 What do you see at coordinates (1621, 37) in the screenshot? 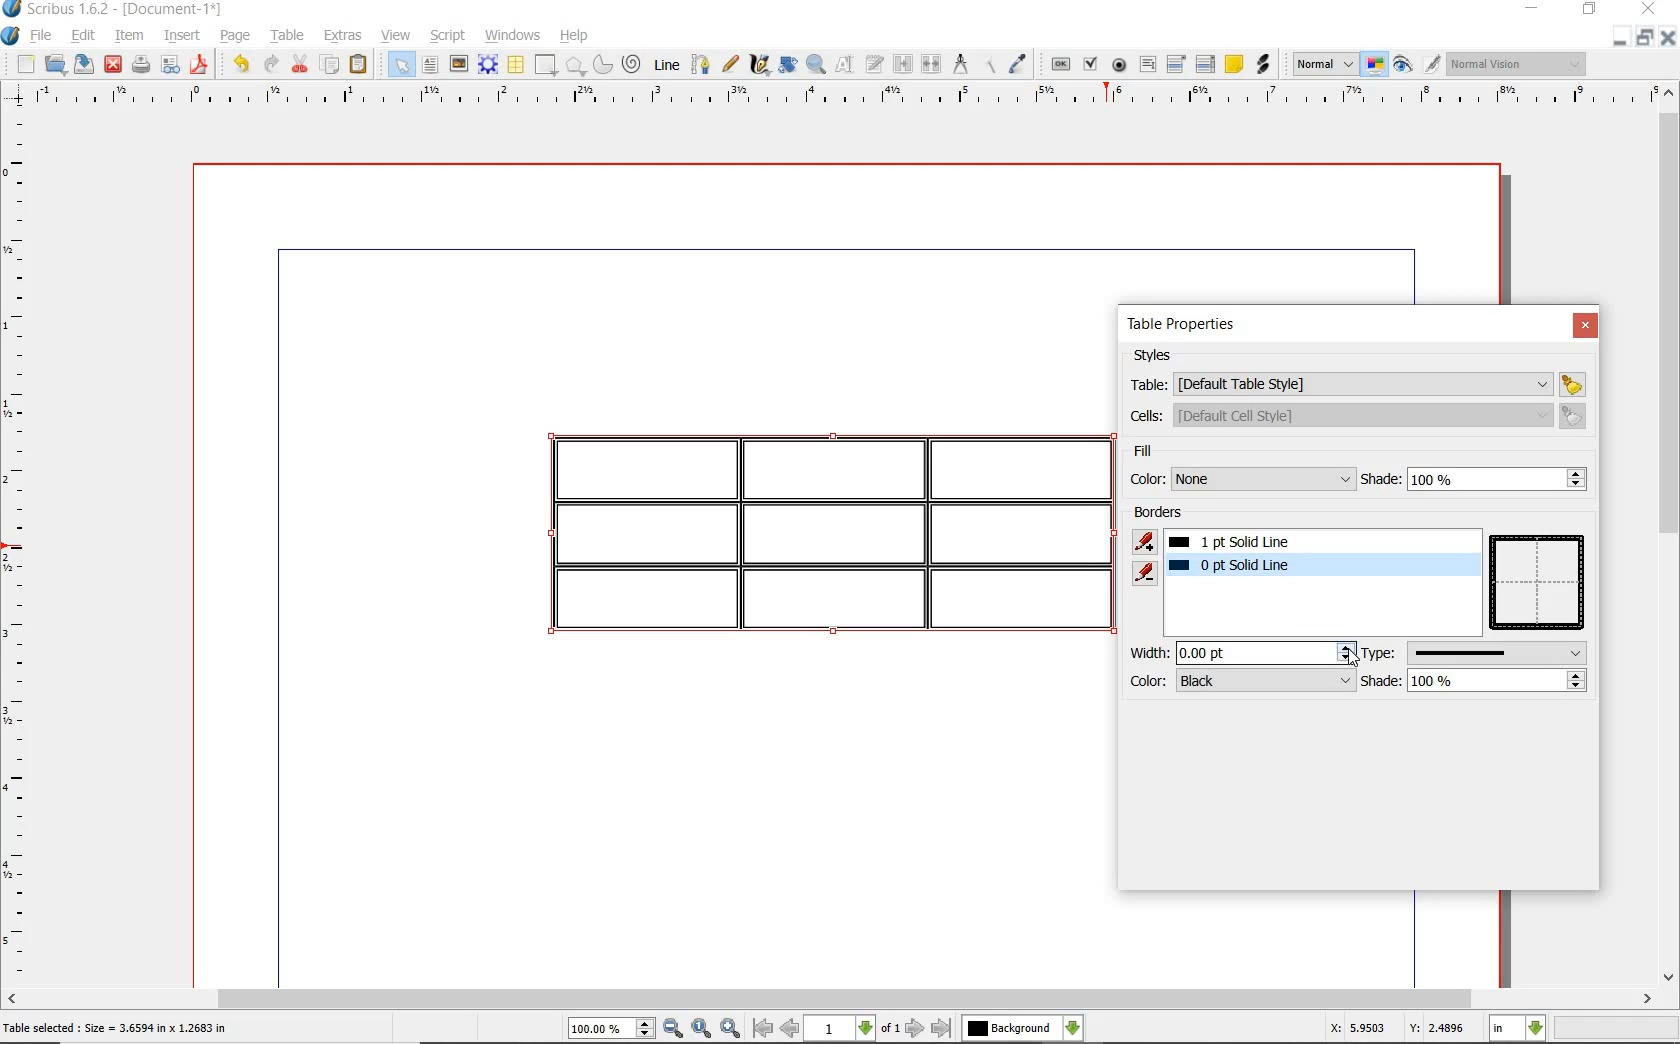
I see `MINIMIZE` at bounding box center [1621, 37].